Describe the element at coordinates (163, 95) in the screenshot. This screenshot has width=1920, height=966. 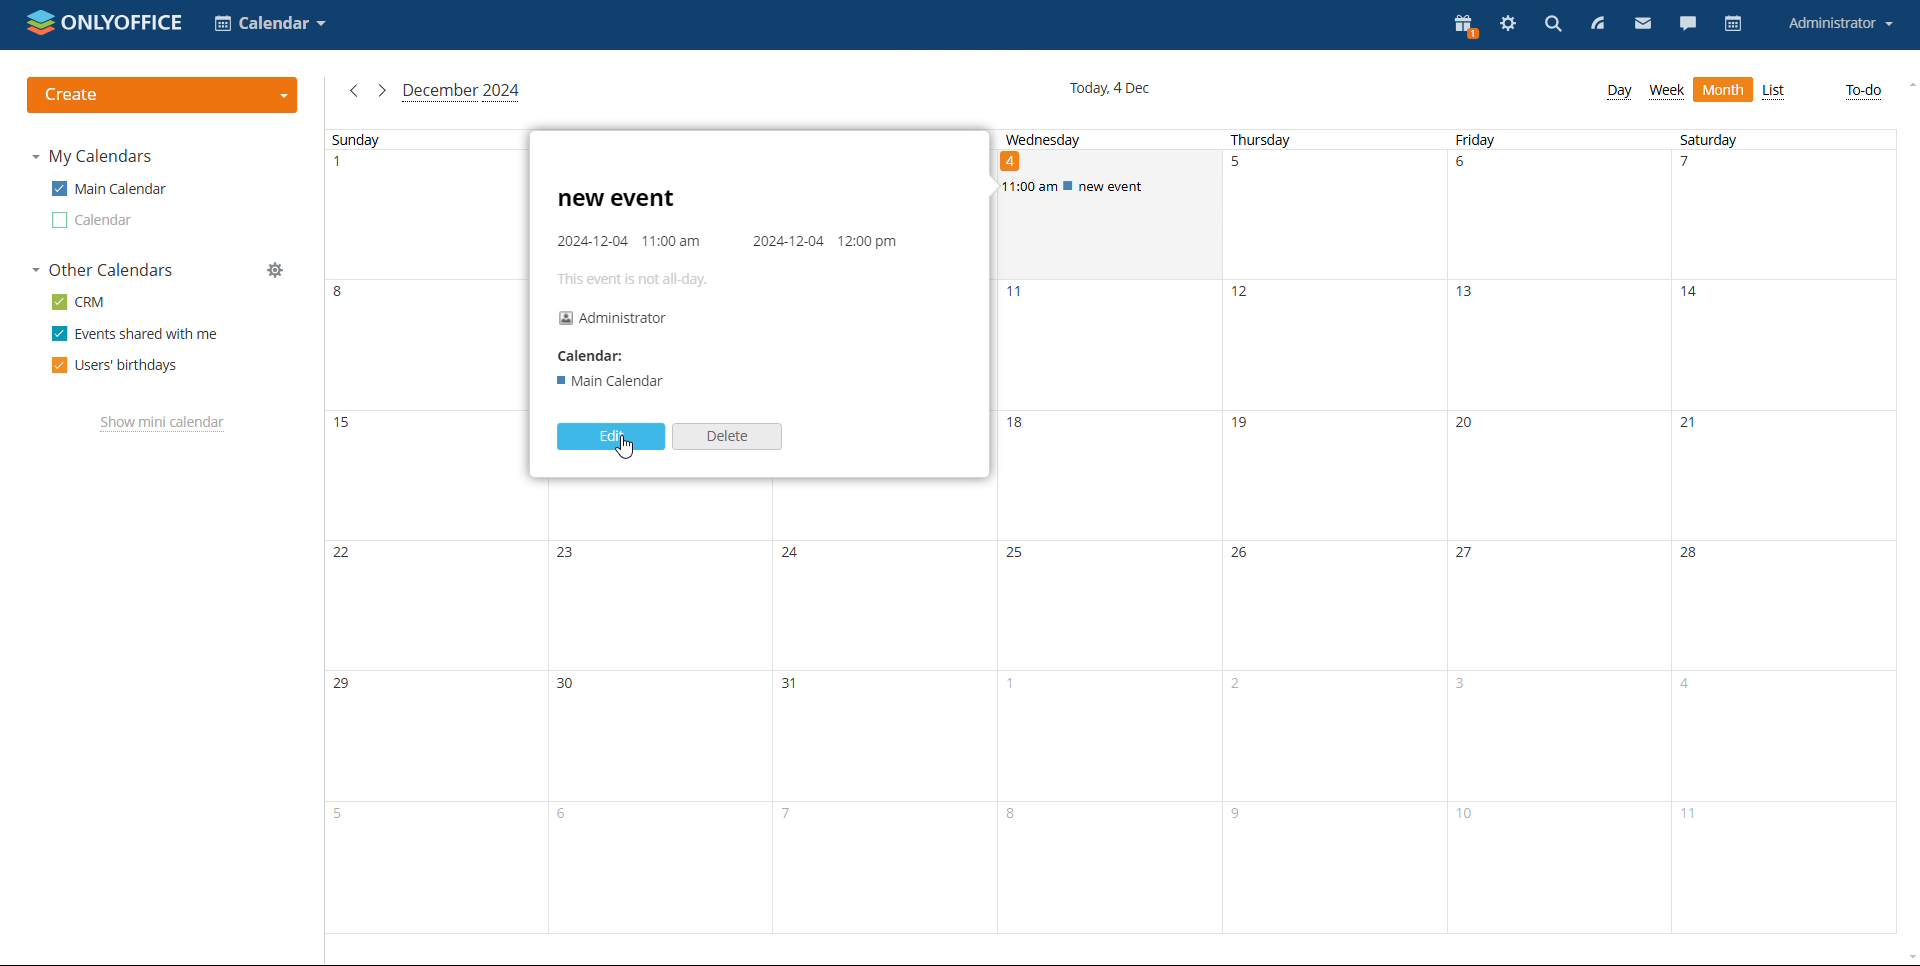
I see `create` at that location.